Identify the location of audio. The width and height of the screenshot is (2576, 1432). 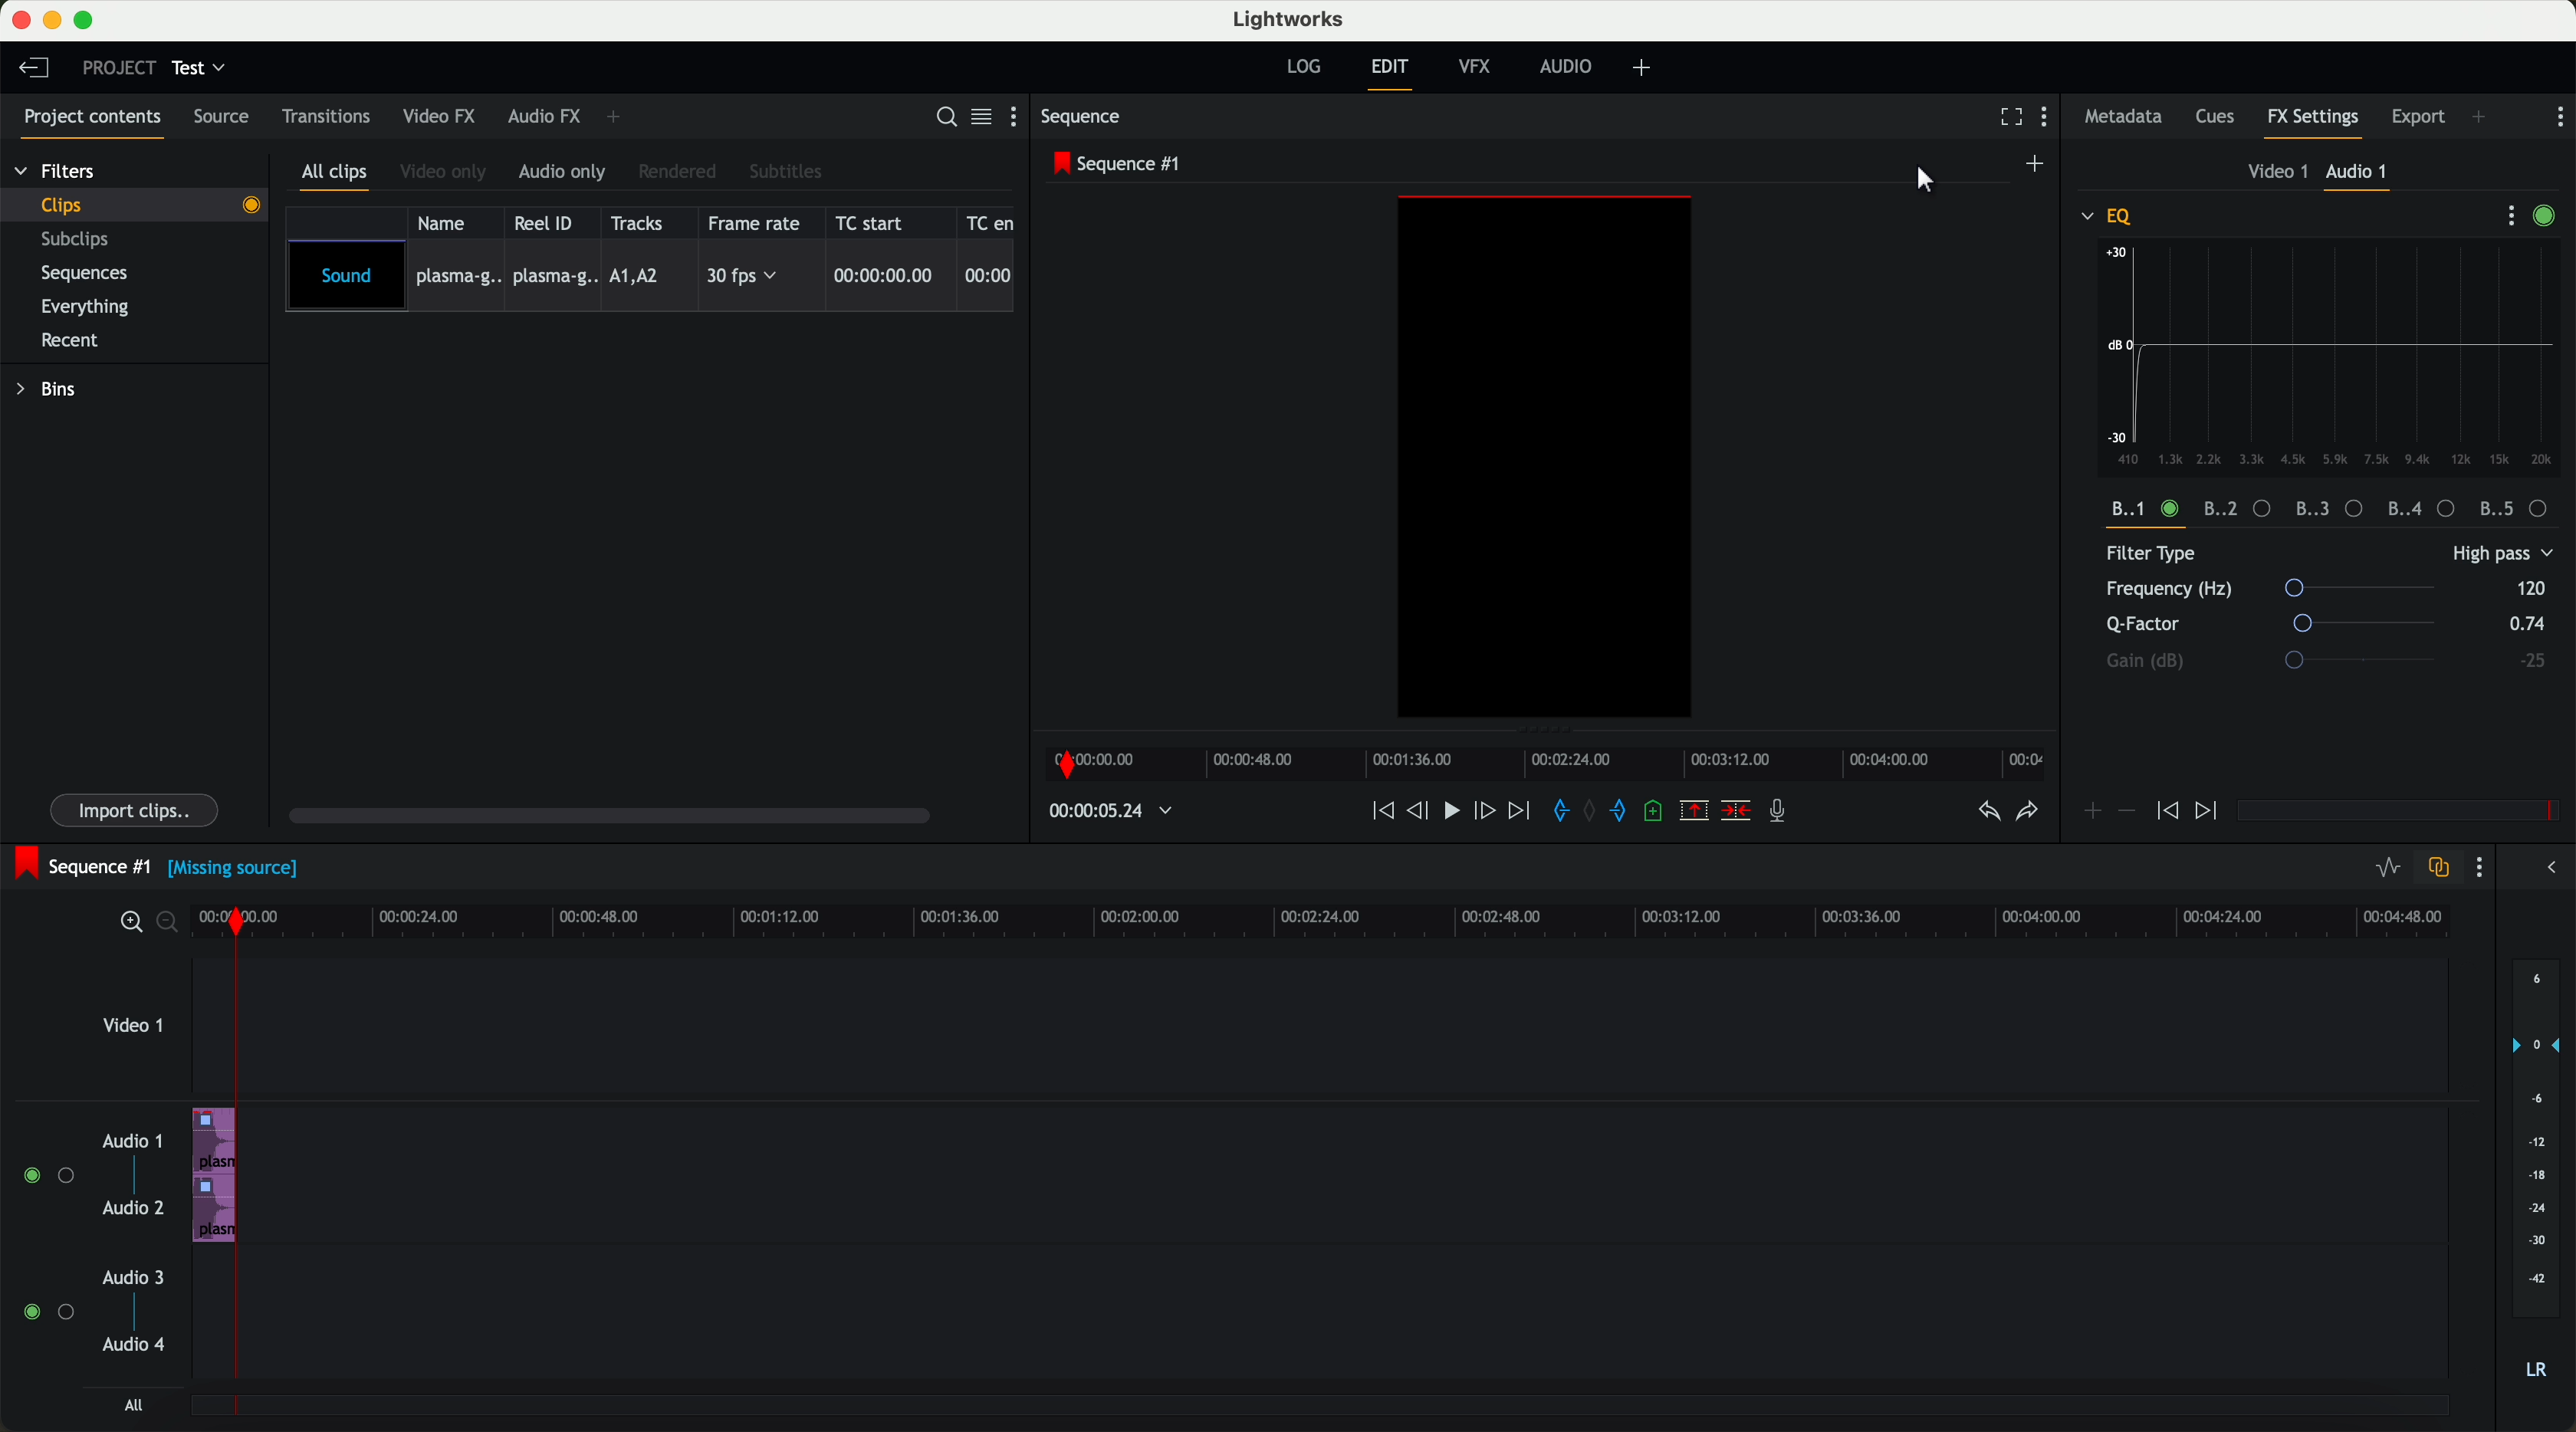
(1571, 68).